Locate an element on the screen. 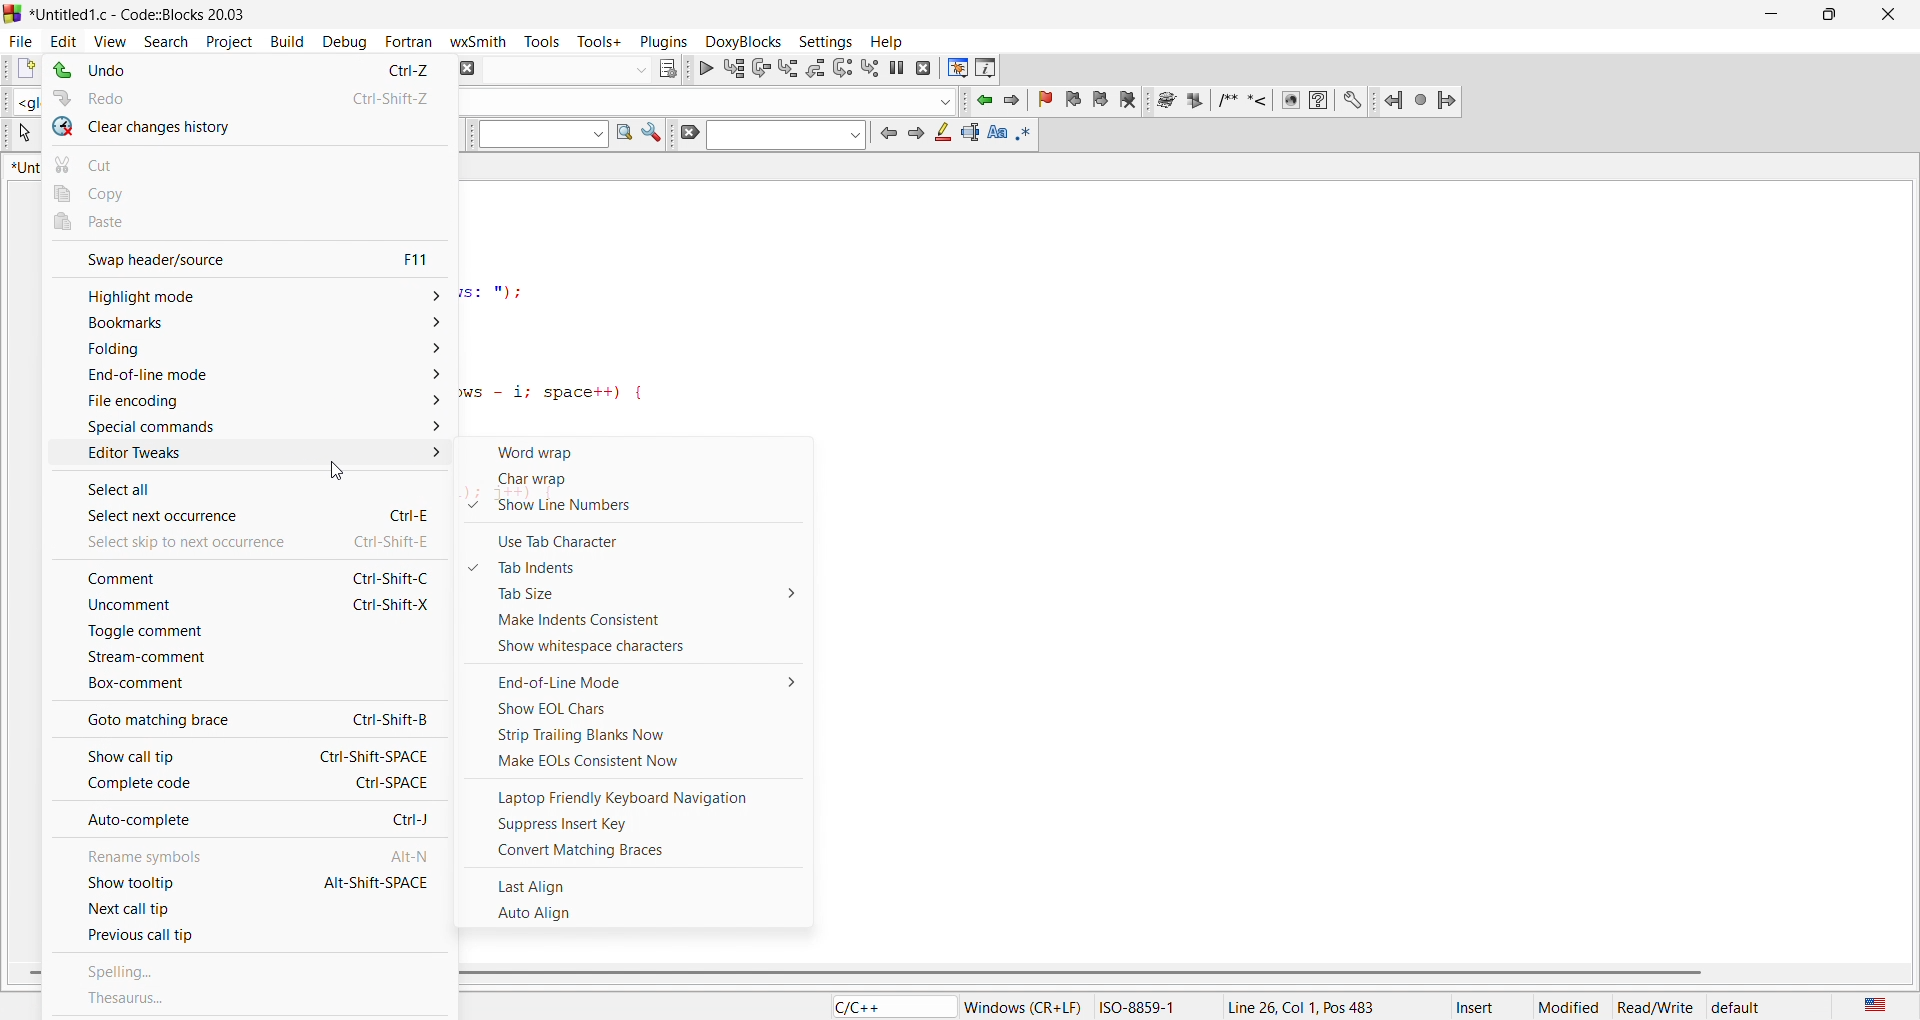 This screenshot has width=1920, height=1020. build is located at coordinates (282, 40).